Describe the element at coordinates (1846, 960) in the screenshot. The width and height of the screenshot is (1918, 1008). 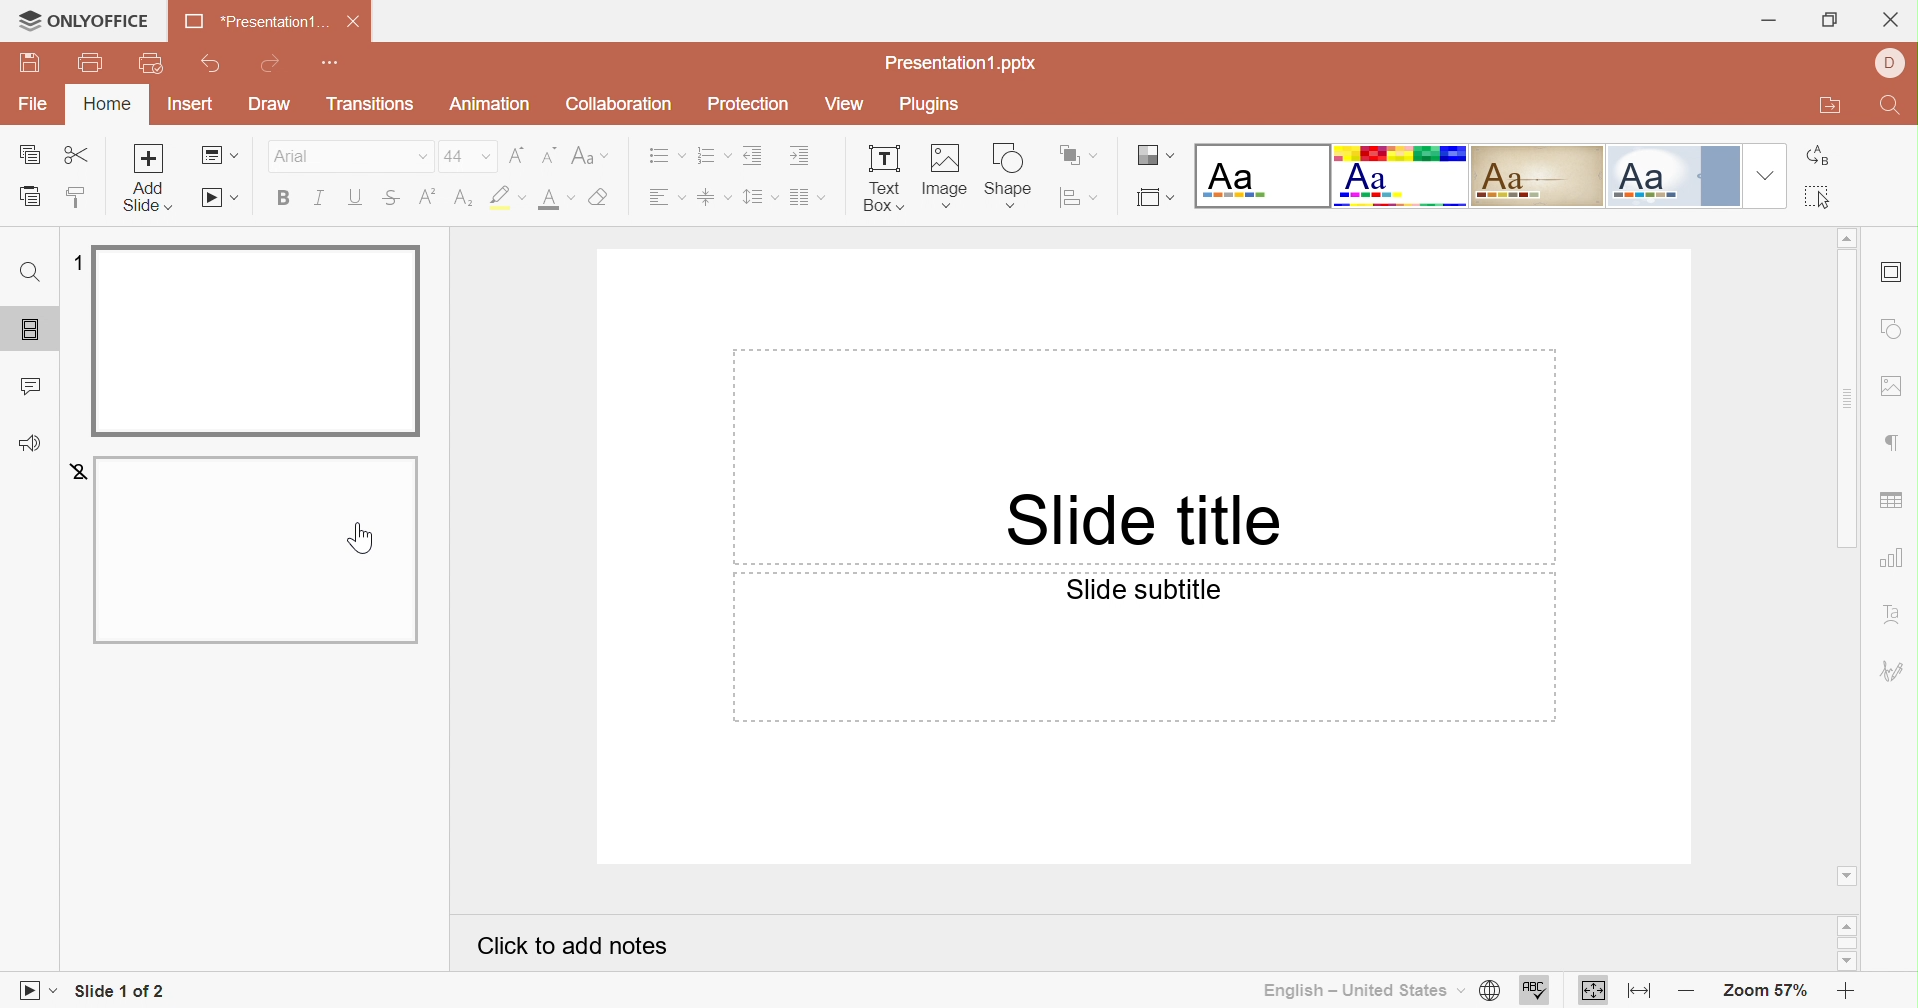
I see `Scroll down` at that location.